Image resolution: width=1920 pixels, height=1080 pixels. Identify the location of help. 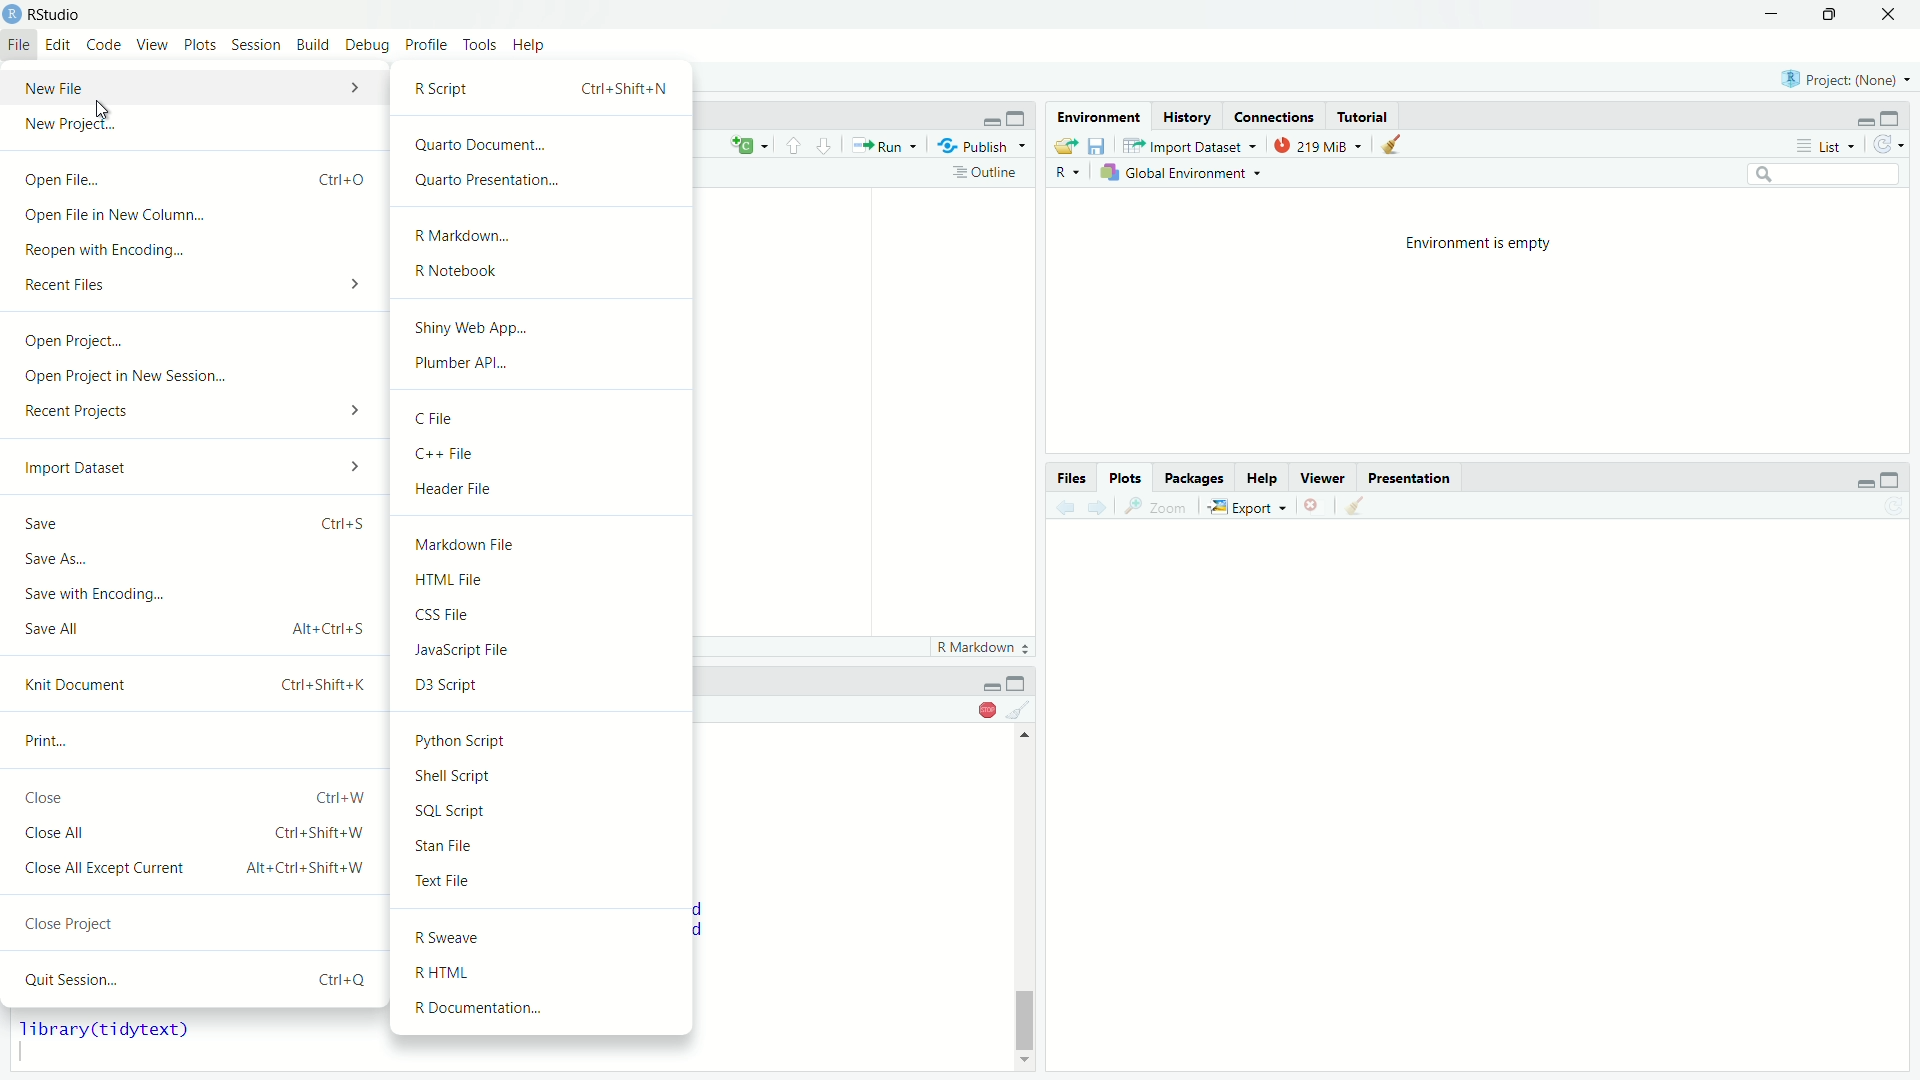
(1262, 479).